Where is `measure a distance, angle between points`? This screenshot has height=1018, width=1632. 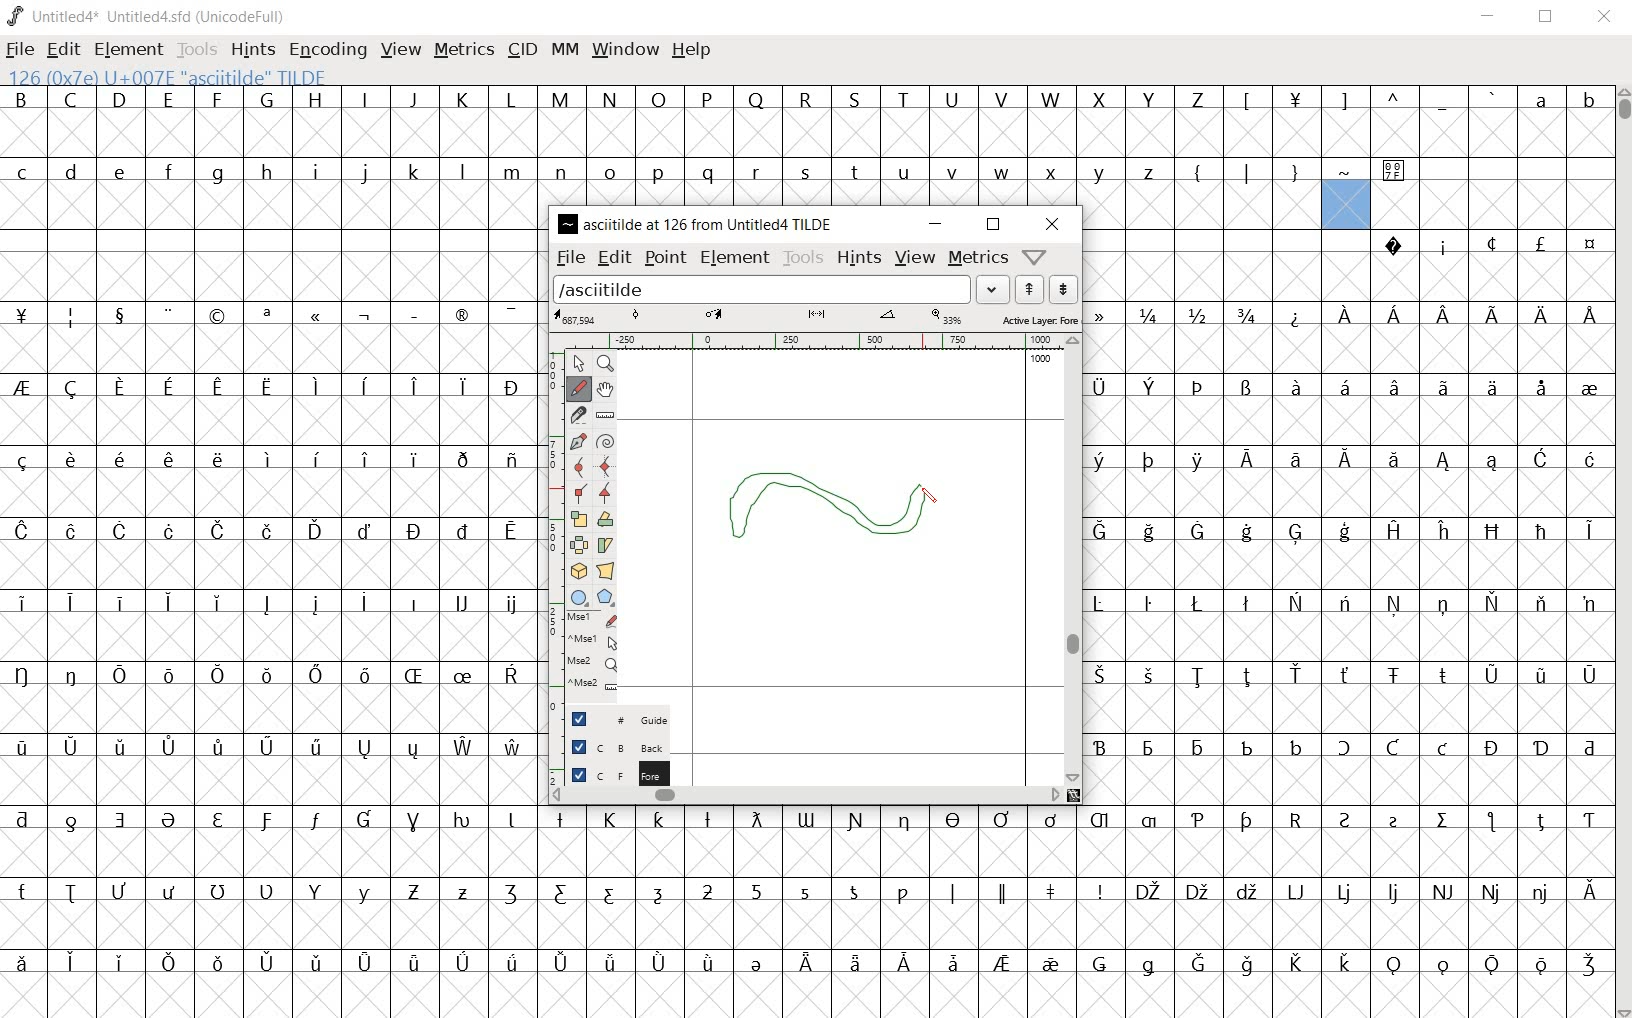 measure a distance, angle between points is located at coordinates (604, 413).